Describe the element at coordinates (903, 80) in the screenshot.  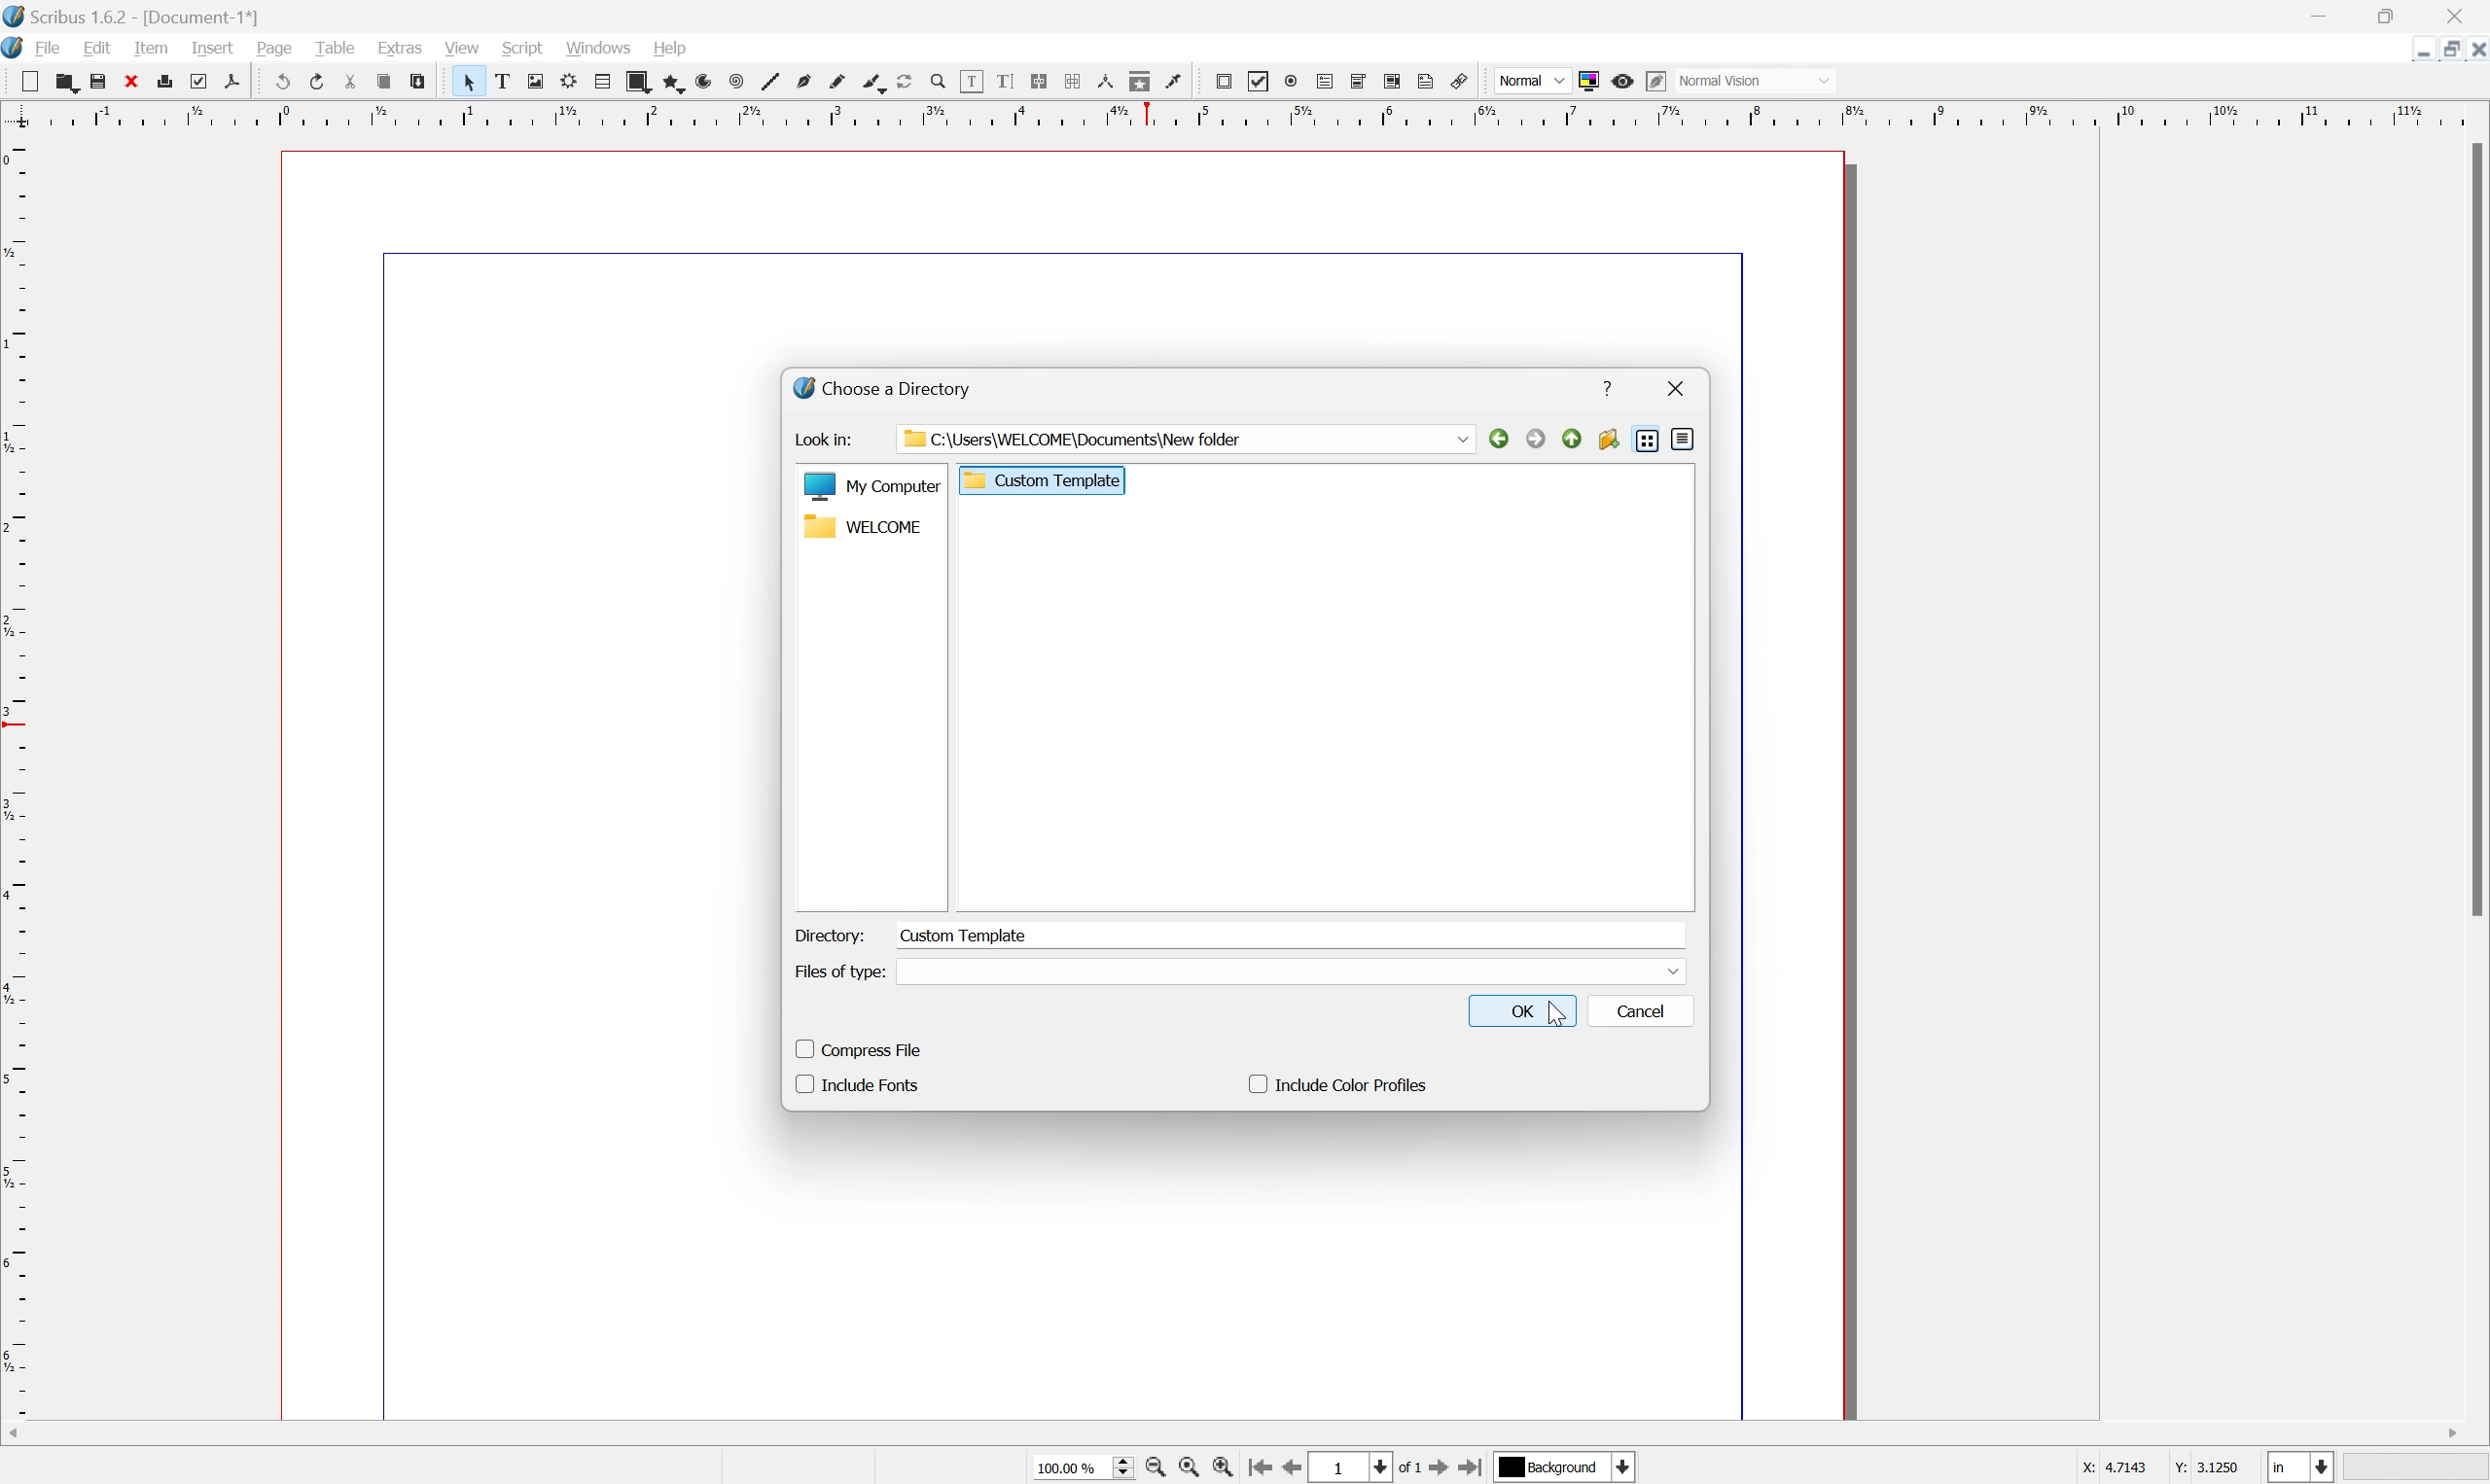
I see `Rotate item` at that location.